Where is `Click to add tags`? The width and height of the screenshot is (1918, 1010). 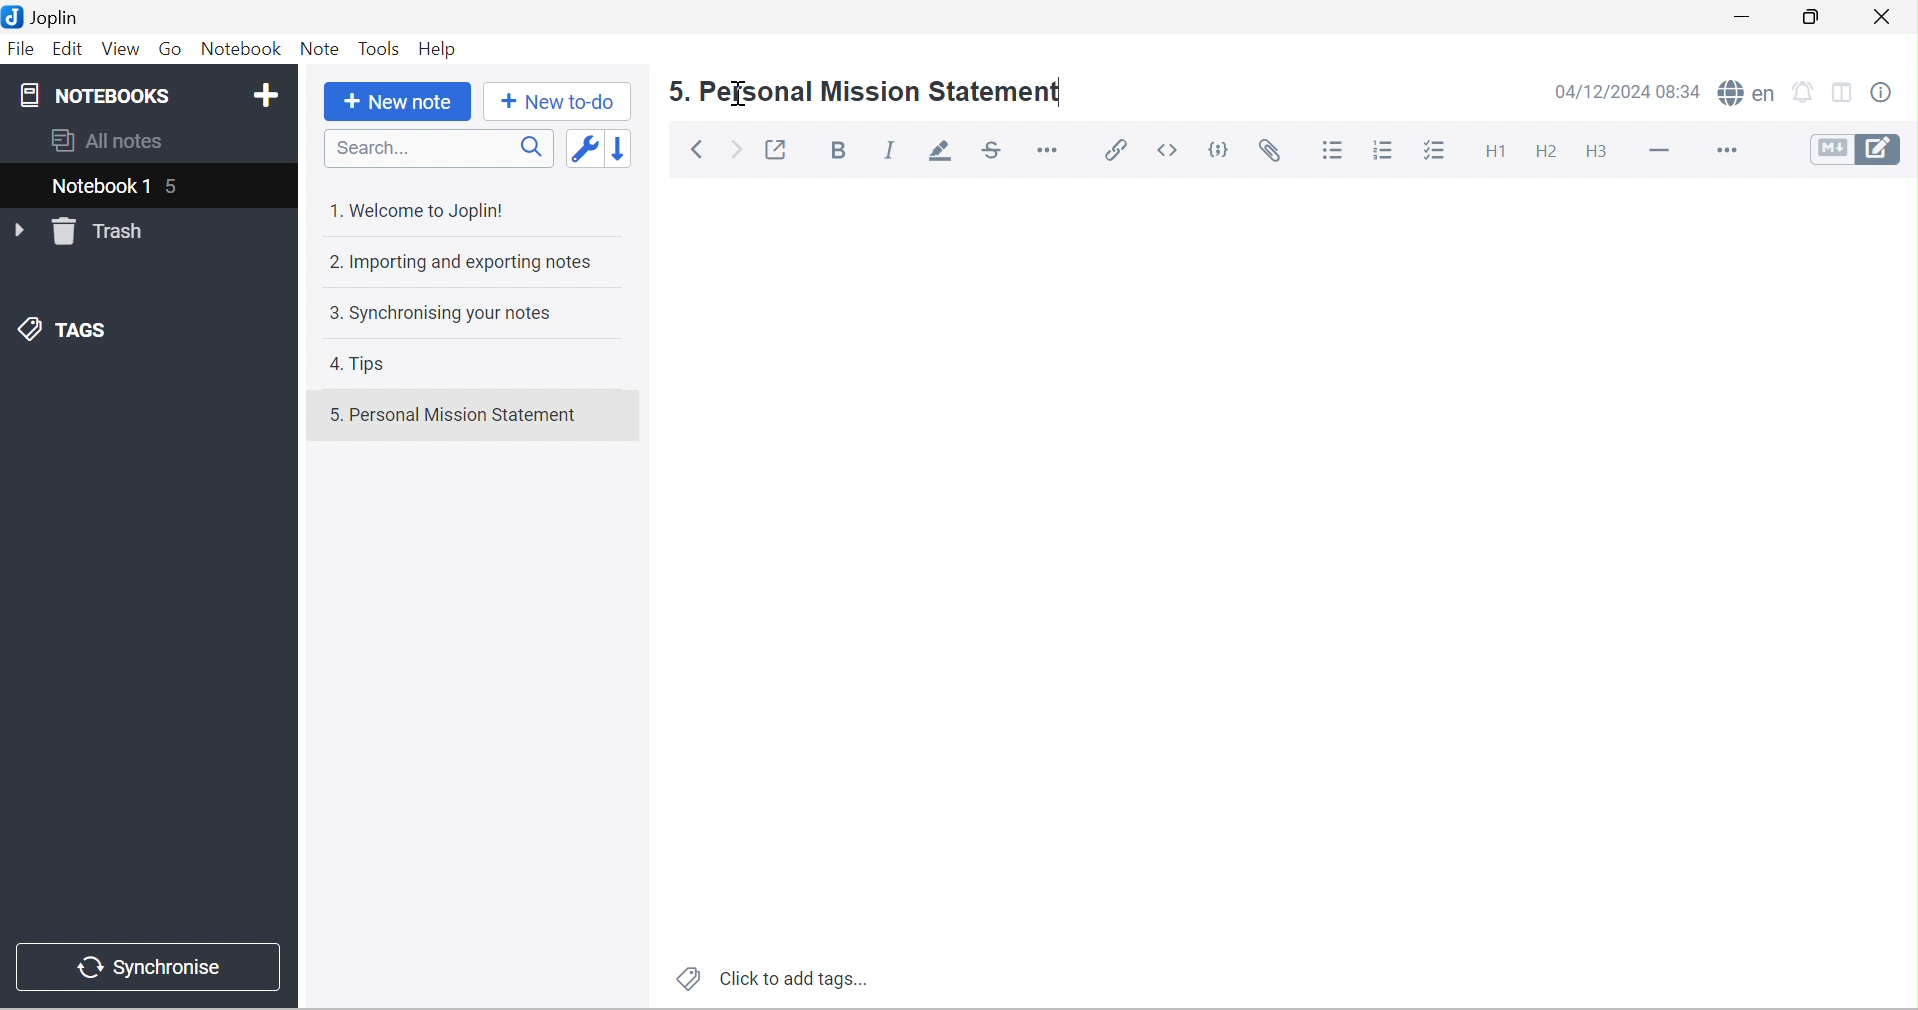 Click to add tags is located at coordinates (771, 979).